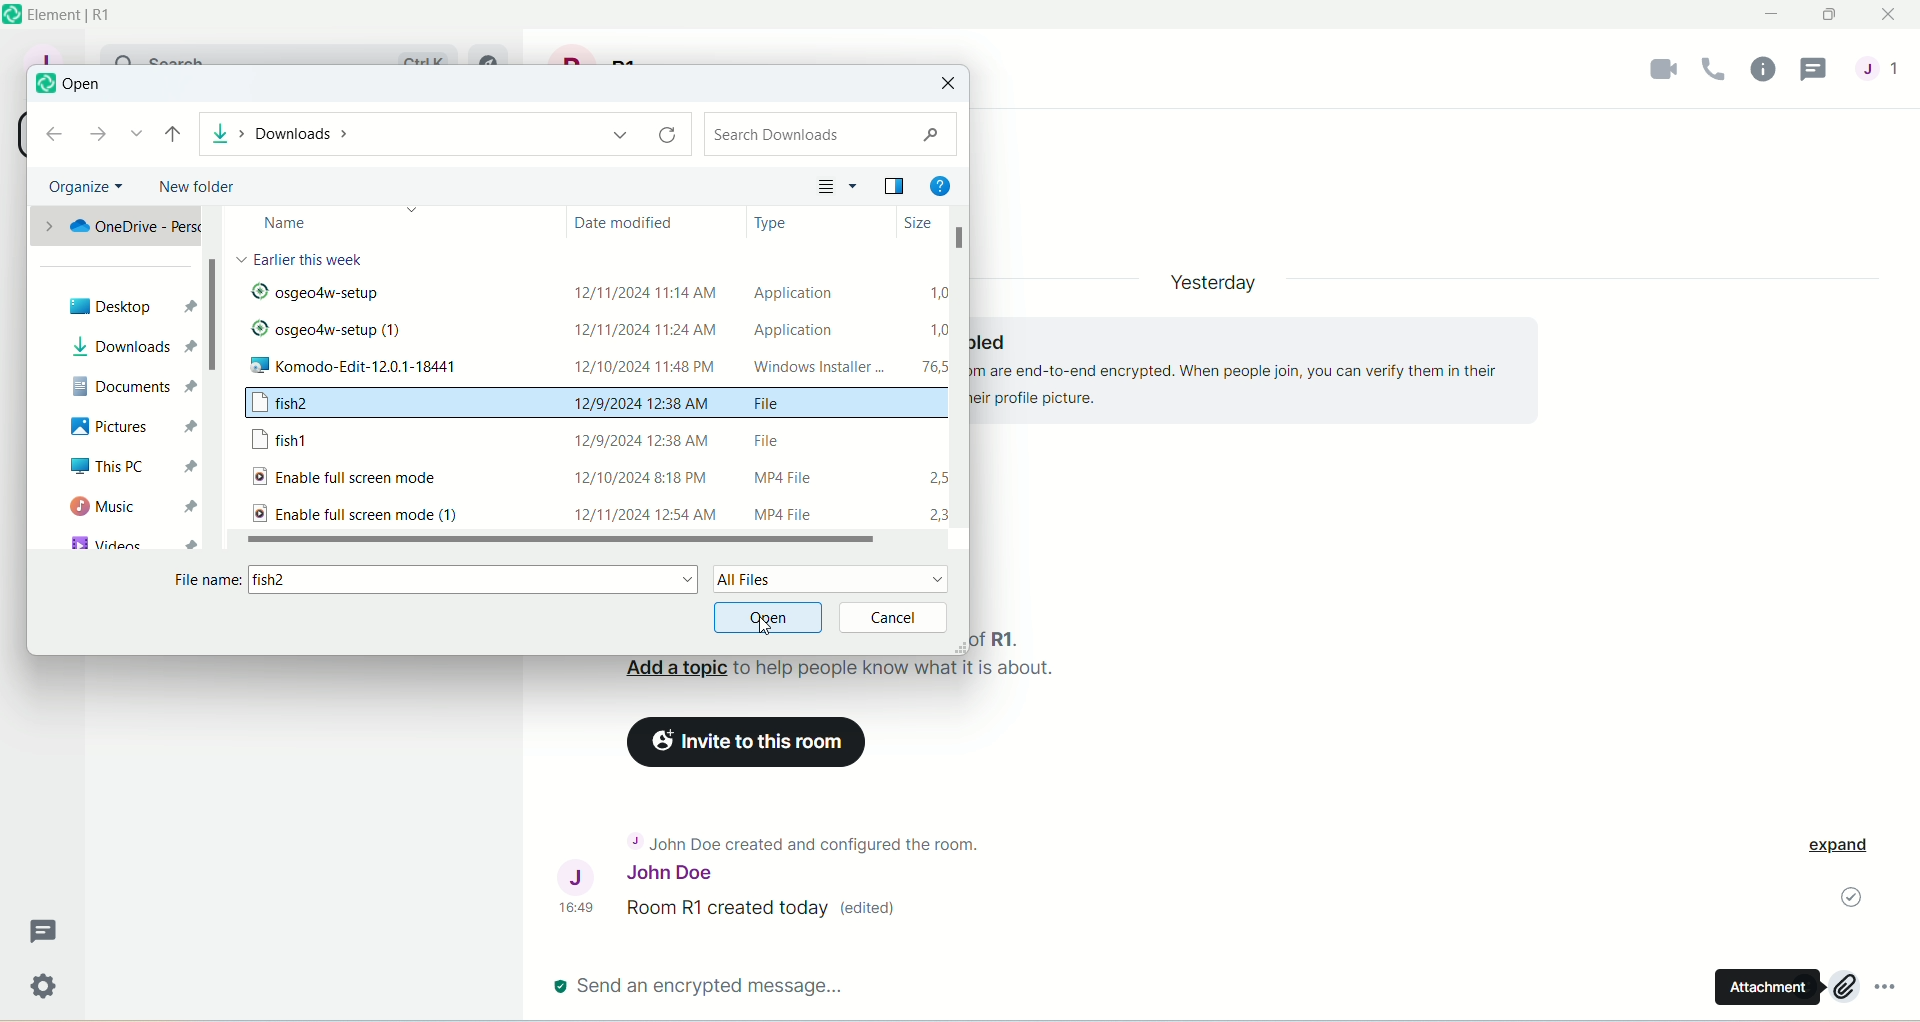 The image size is (1920, 1022). Describe the element at coordinates (1846, 848) in the screenshot. I see `expand` at that location.